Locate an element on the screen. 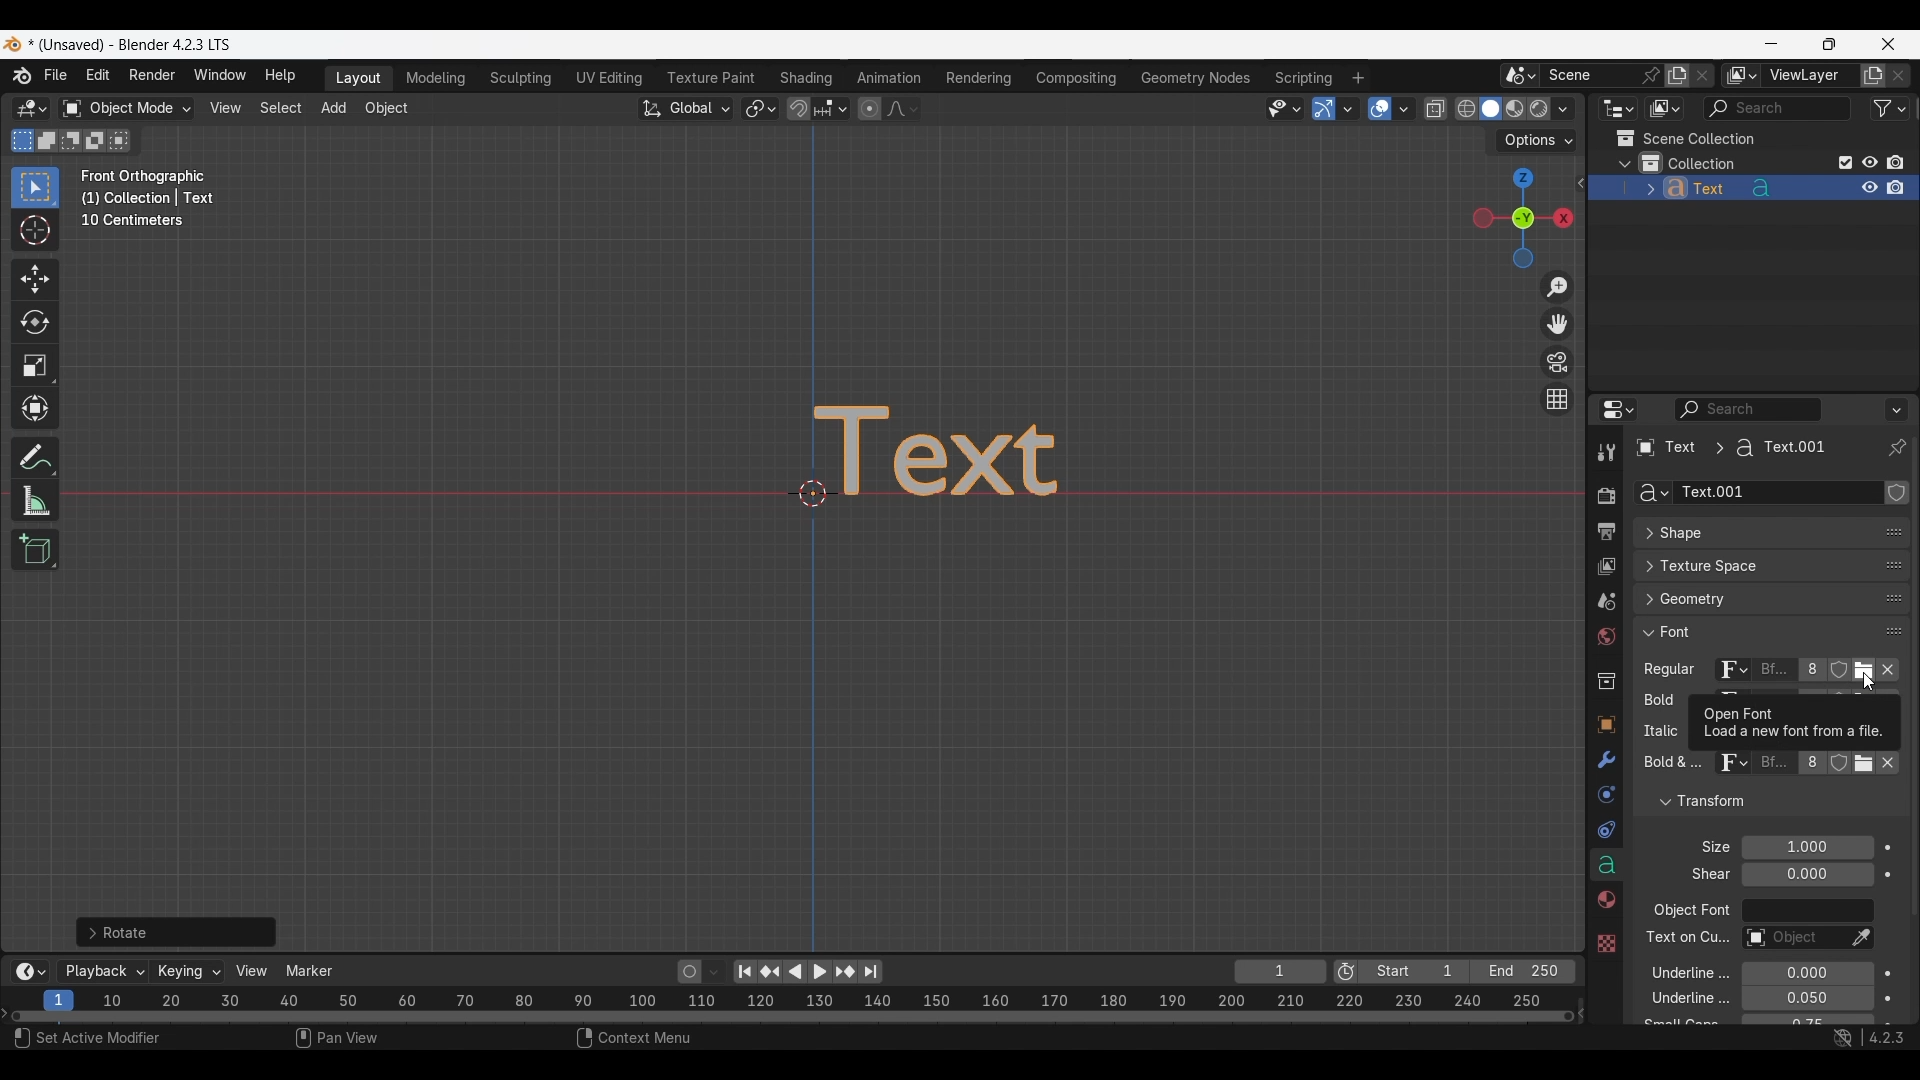 Image resolution: width=1920 pixels, height=1080 pixels. Collection 1 is located at coordinates (1692, 163).